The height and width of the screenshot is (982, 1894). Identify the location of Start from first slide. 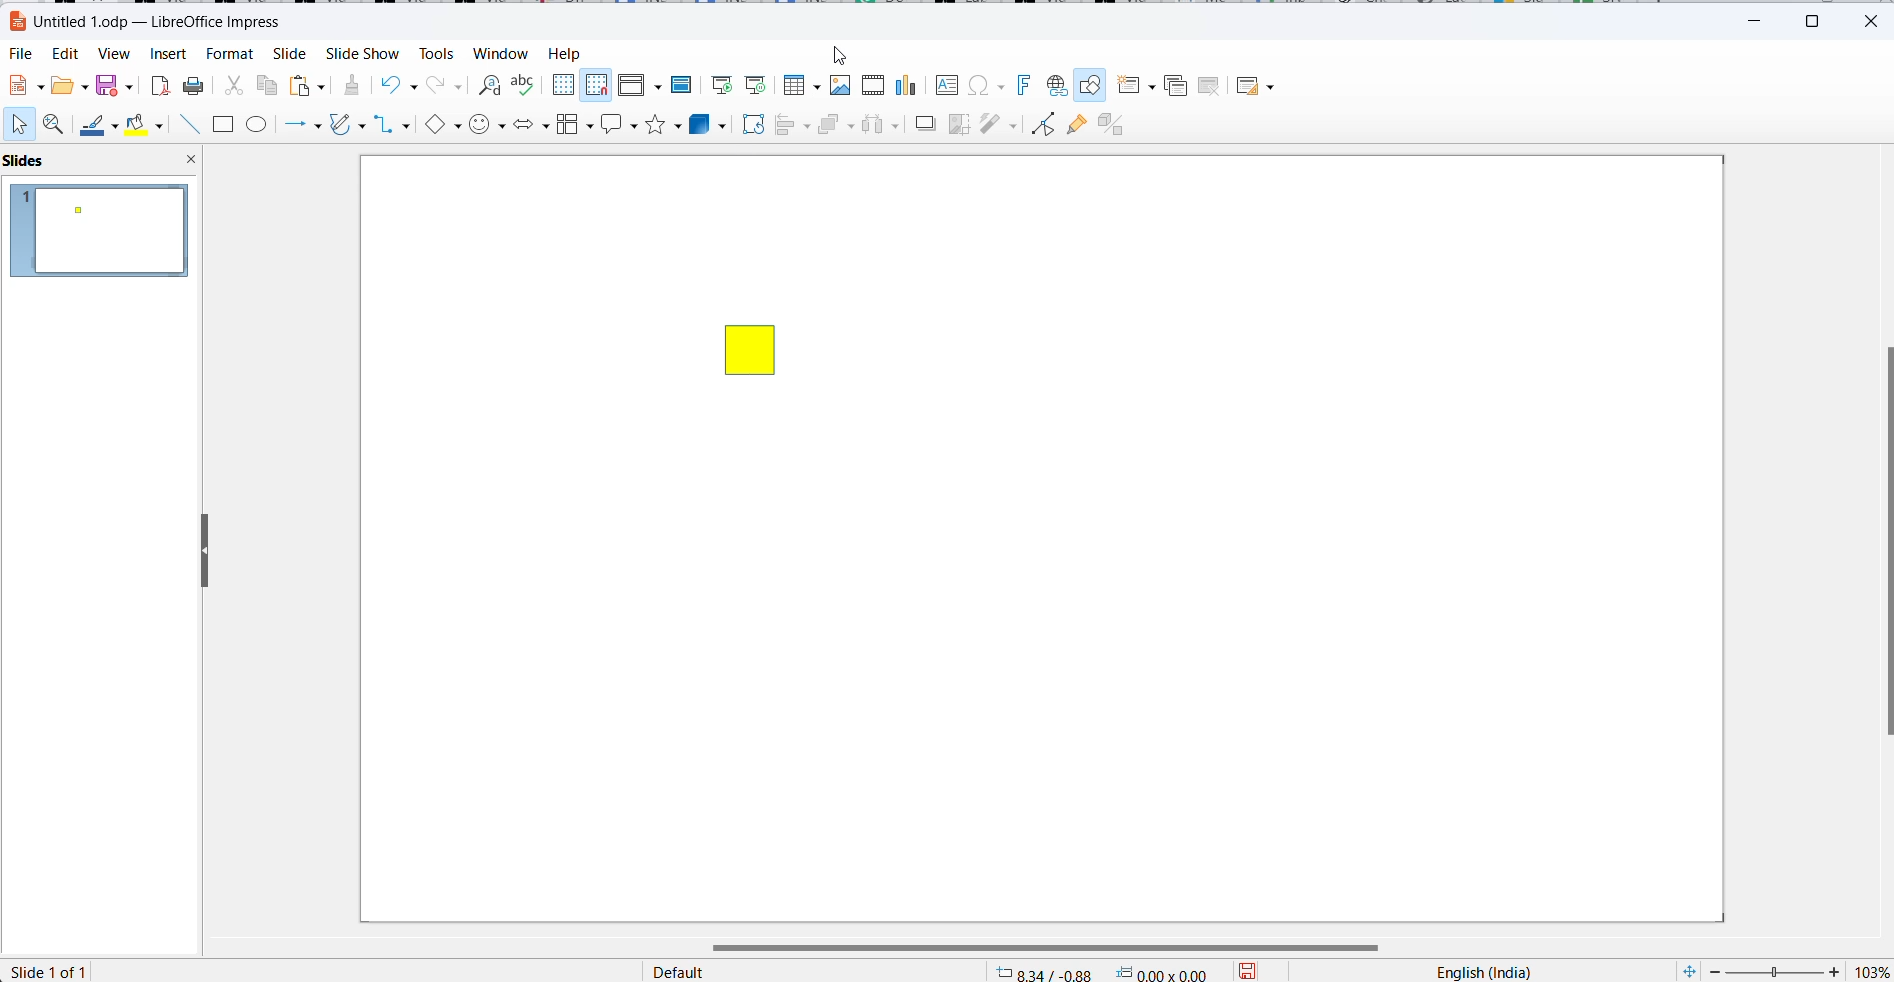
(723, 83).